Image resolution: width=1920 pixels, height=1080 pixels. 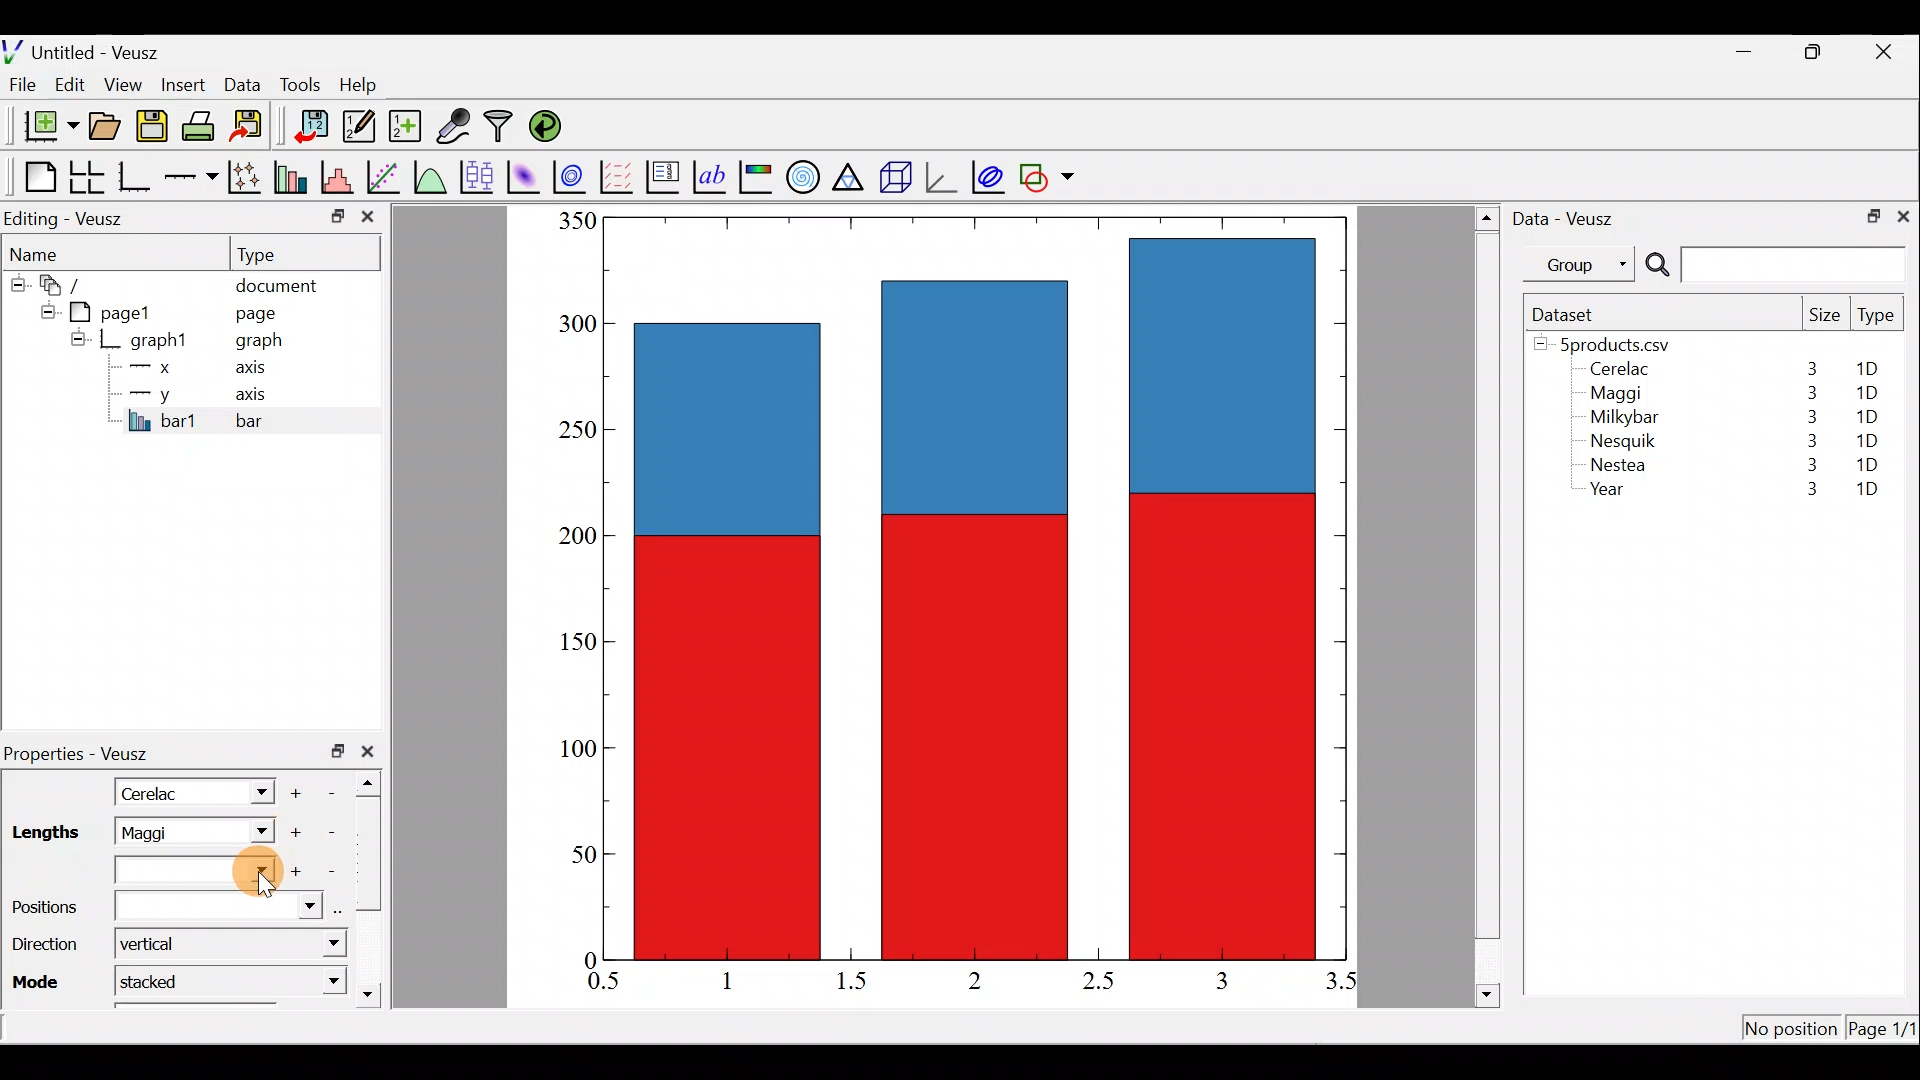 I want to click on minimize, so click(x=336, y=215).